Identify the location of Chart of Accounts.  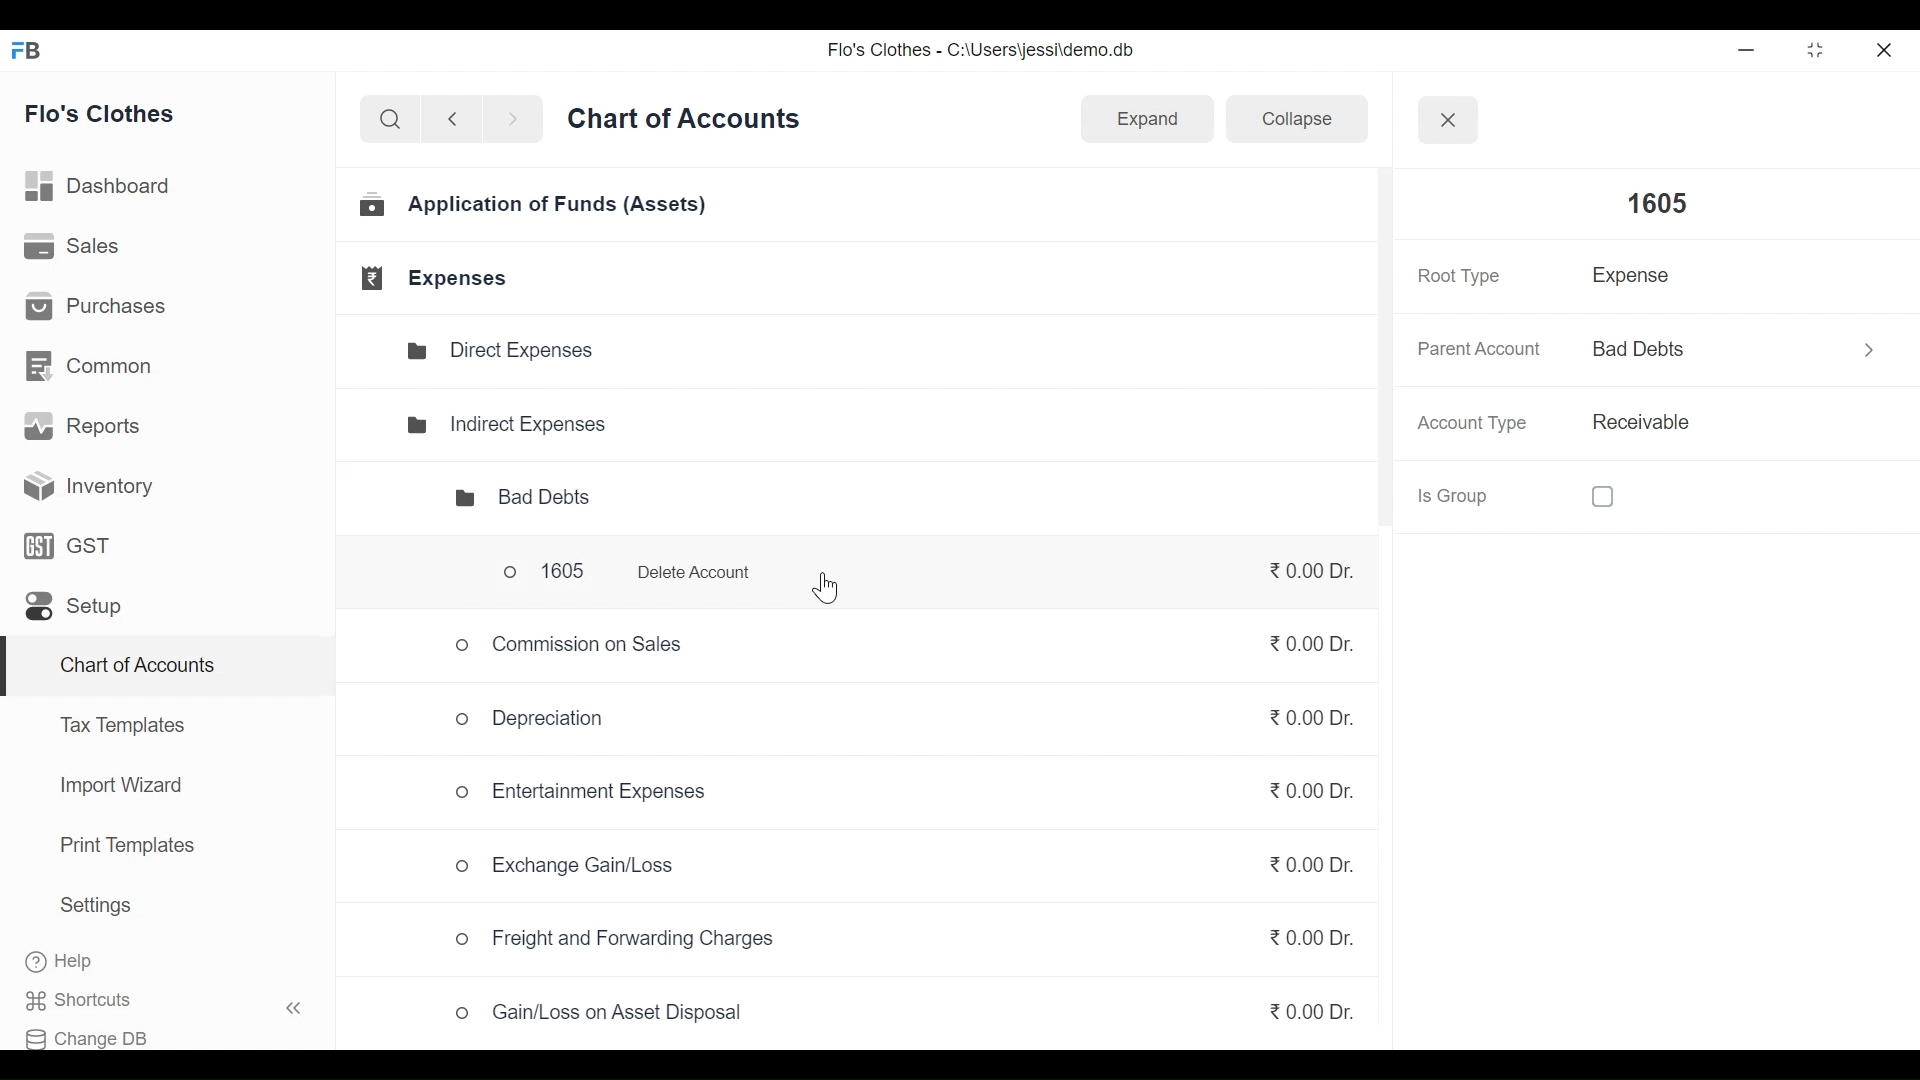
(133, 668).